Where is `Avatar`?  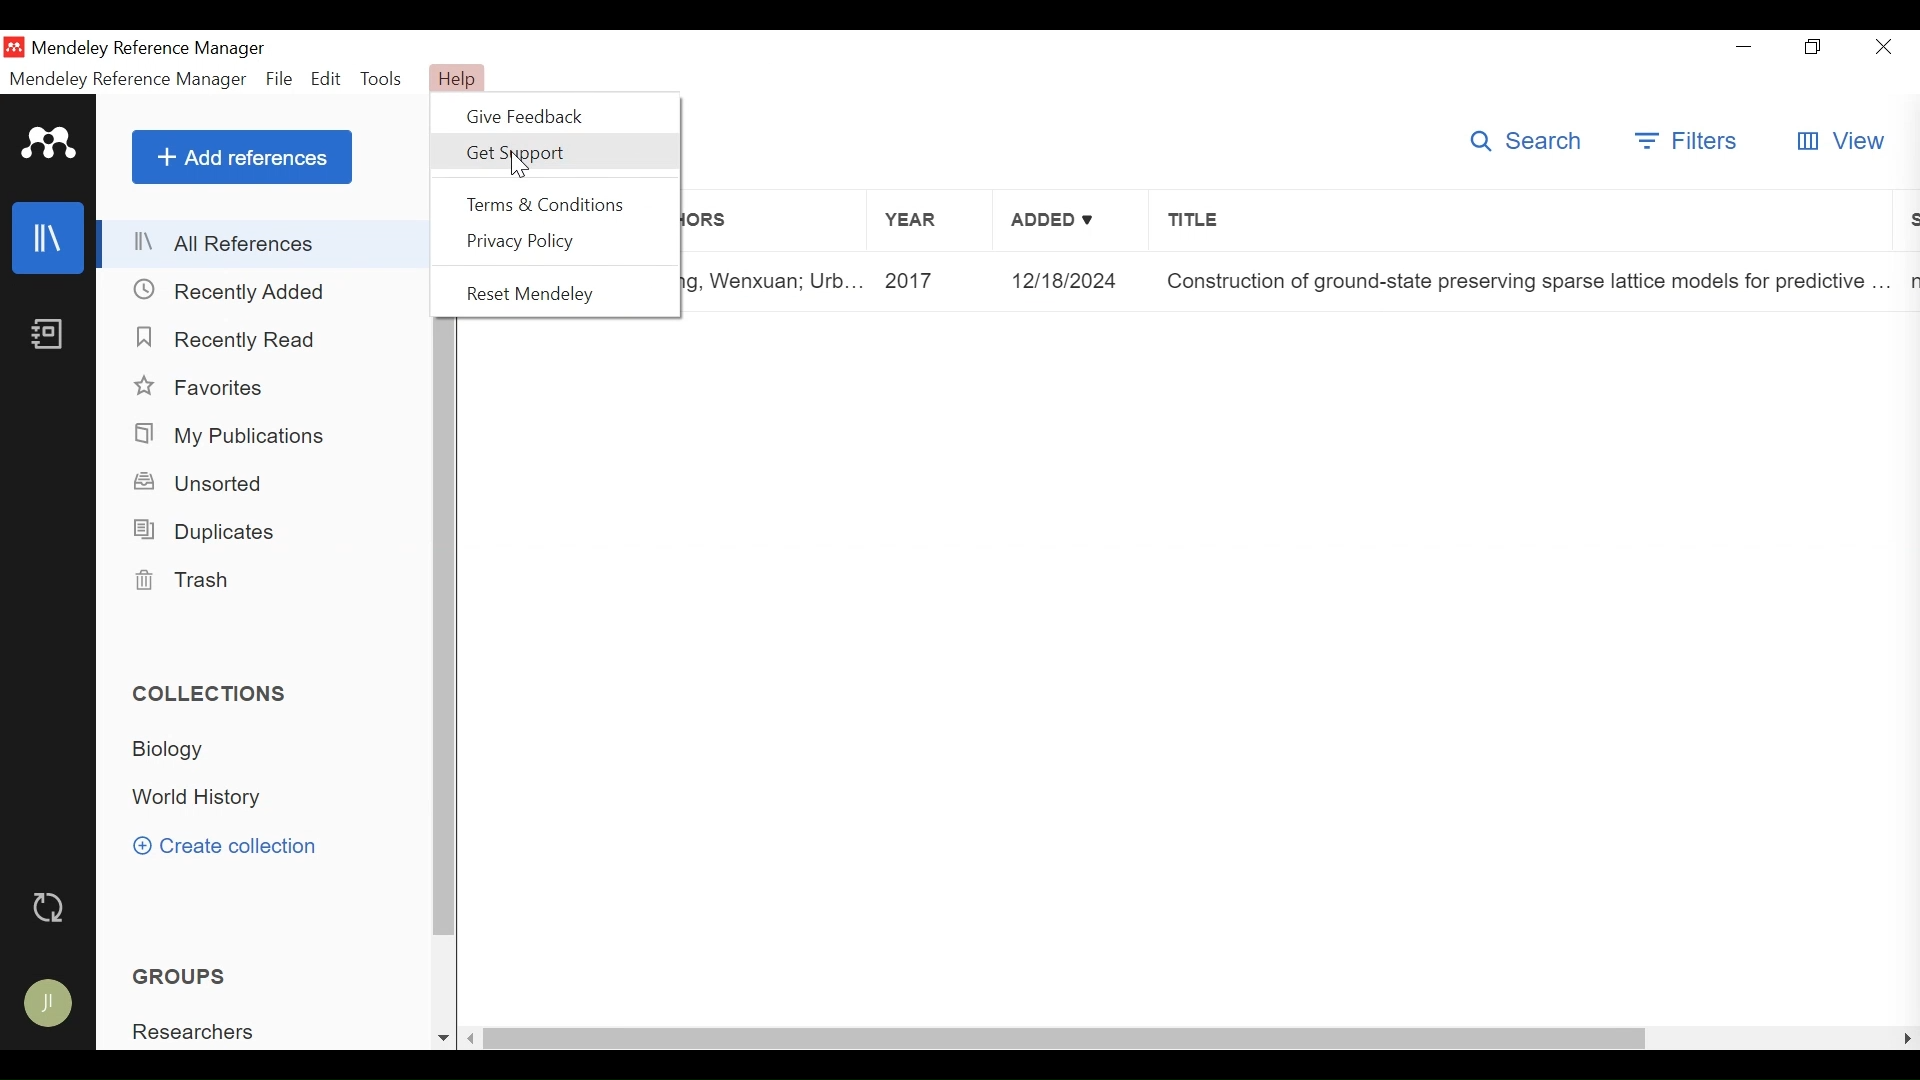
Avatar is located at coordinates (49, 1005).